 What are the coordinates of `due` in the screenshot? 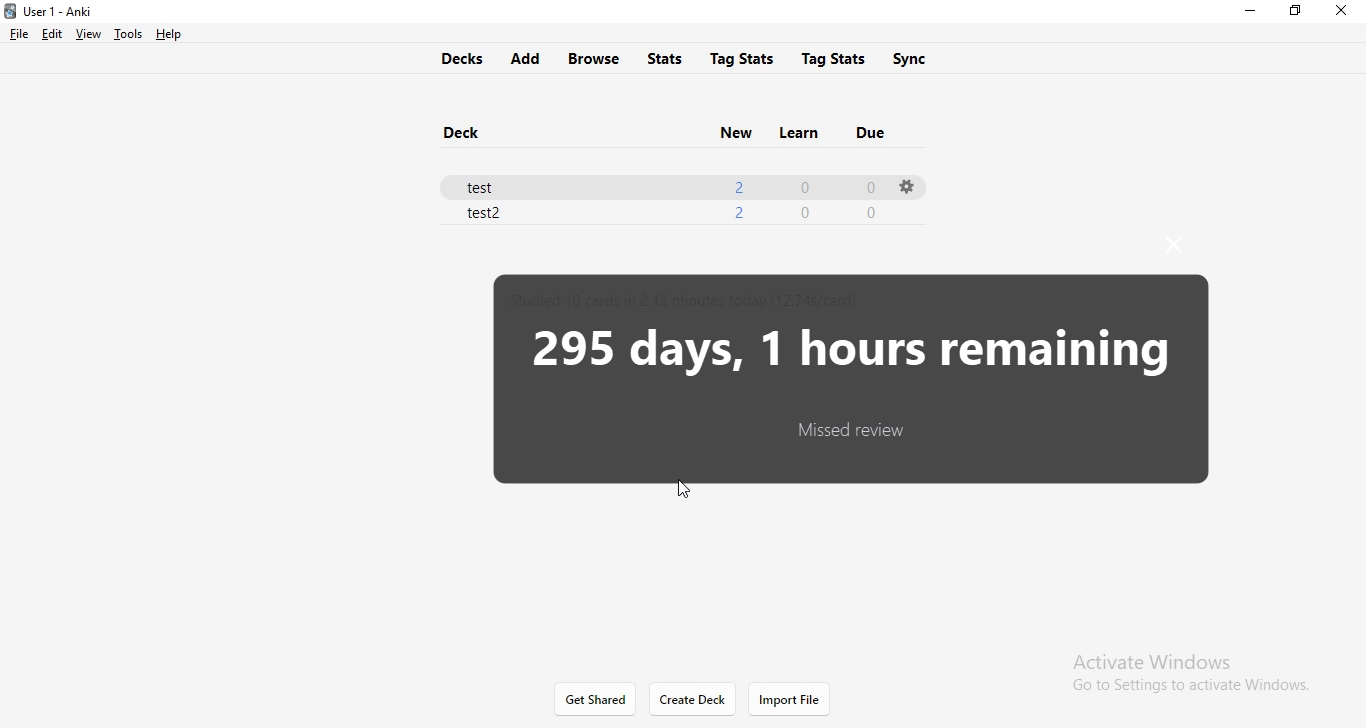 It's located at (874, 130).